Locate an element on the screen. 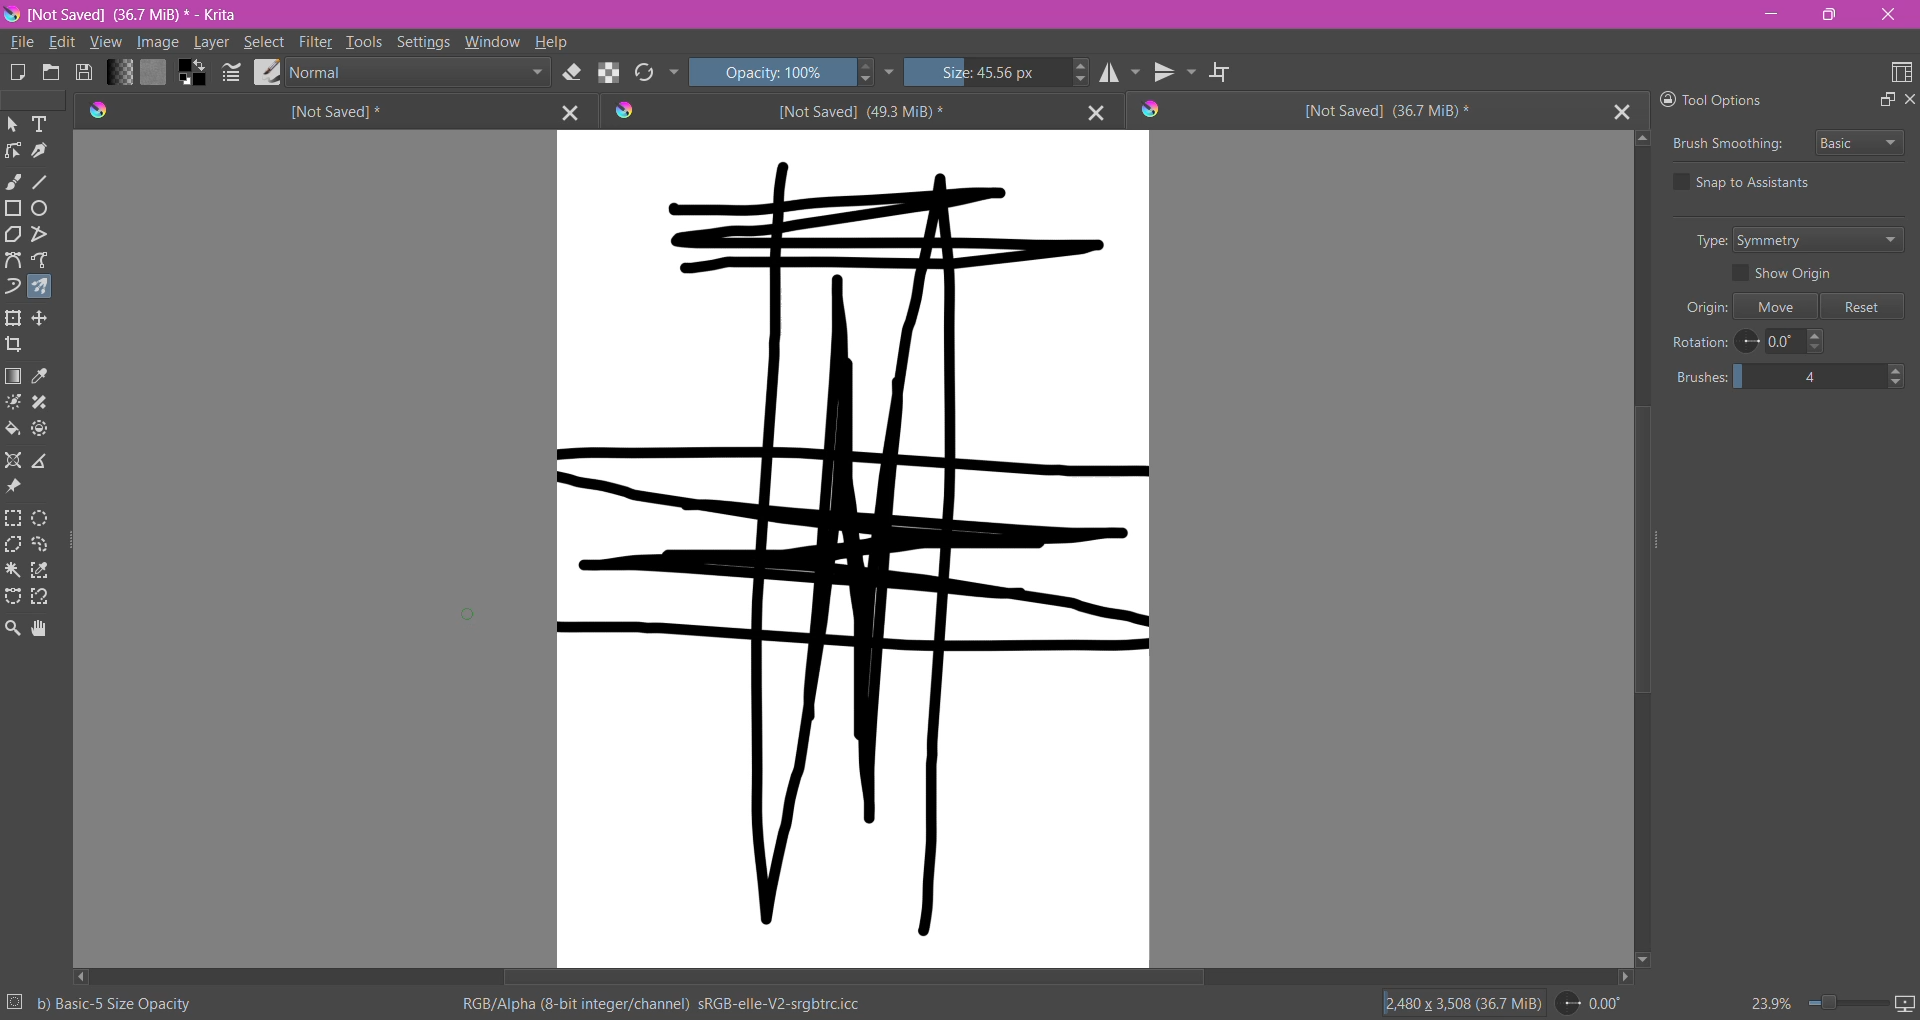 The width and height of the screenshot is (1920, 1020). Blending Mode is located at coordinates (416, 72).